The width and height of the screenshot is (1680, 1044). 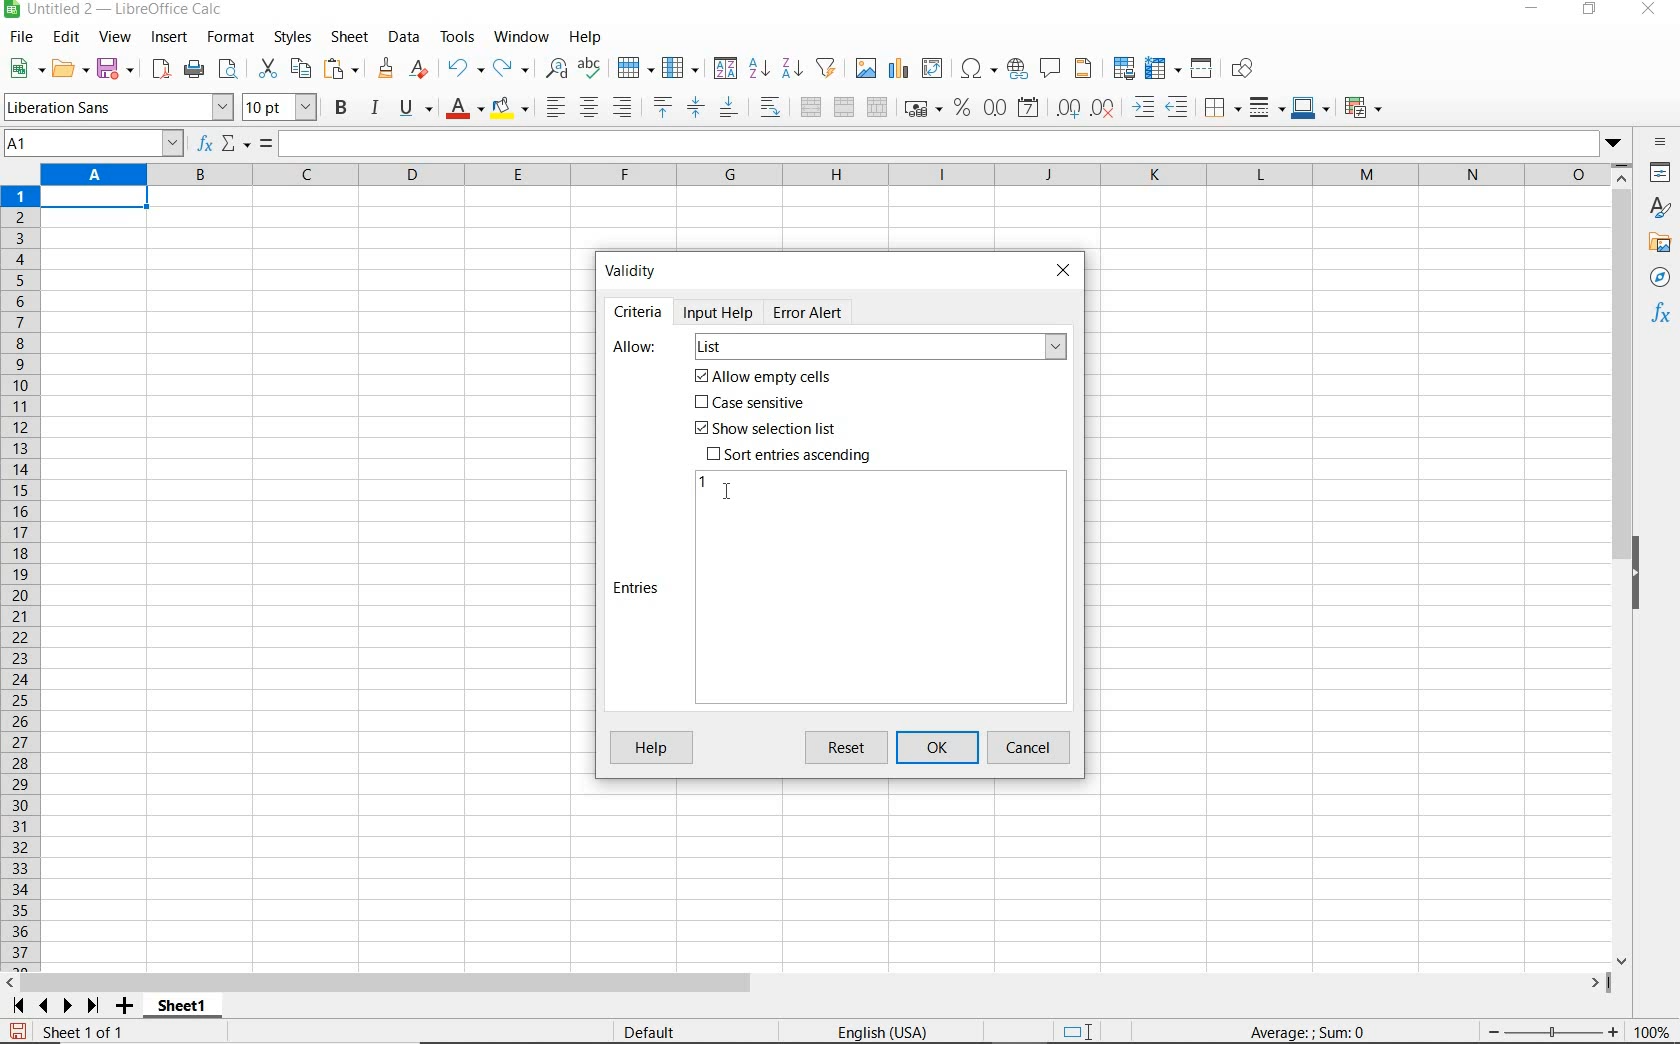 What do you see at coordinates (160, 69) in the screenshot?
I see `export as pdf` at bounding box center [160, 69].